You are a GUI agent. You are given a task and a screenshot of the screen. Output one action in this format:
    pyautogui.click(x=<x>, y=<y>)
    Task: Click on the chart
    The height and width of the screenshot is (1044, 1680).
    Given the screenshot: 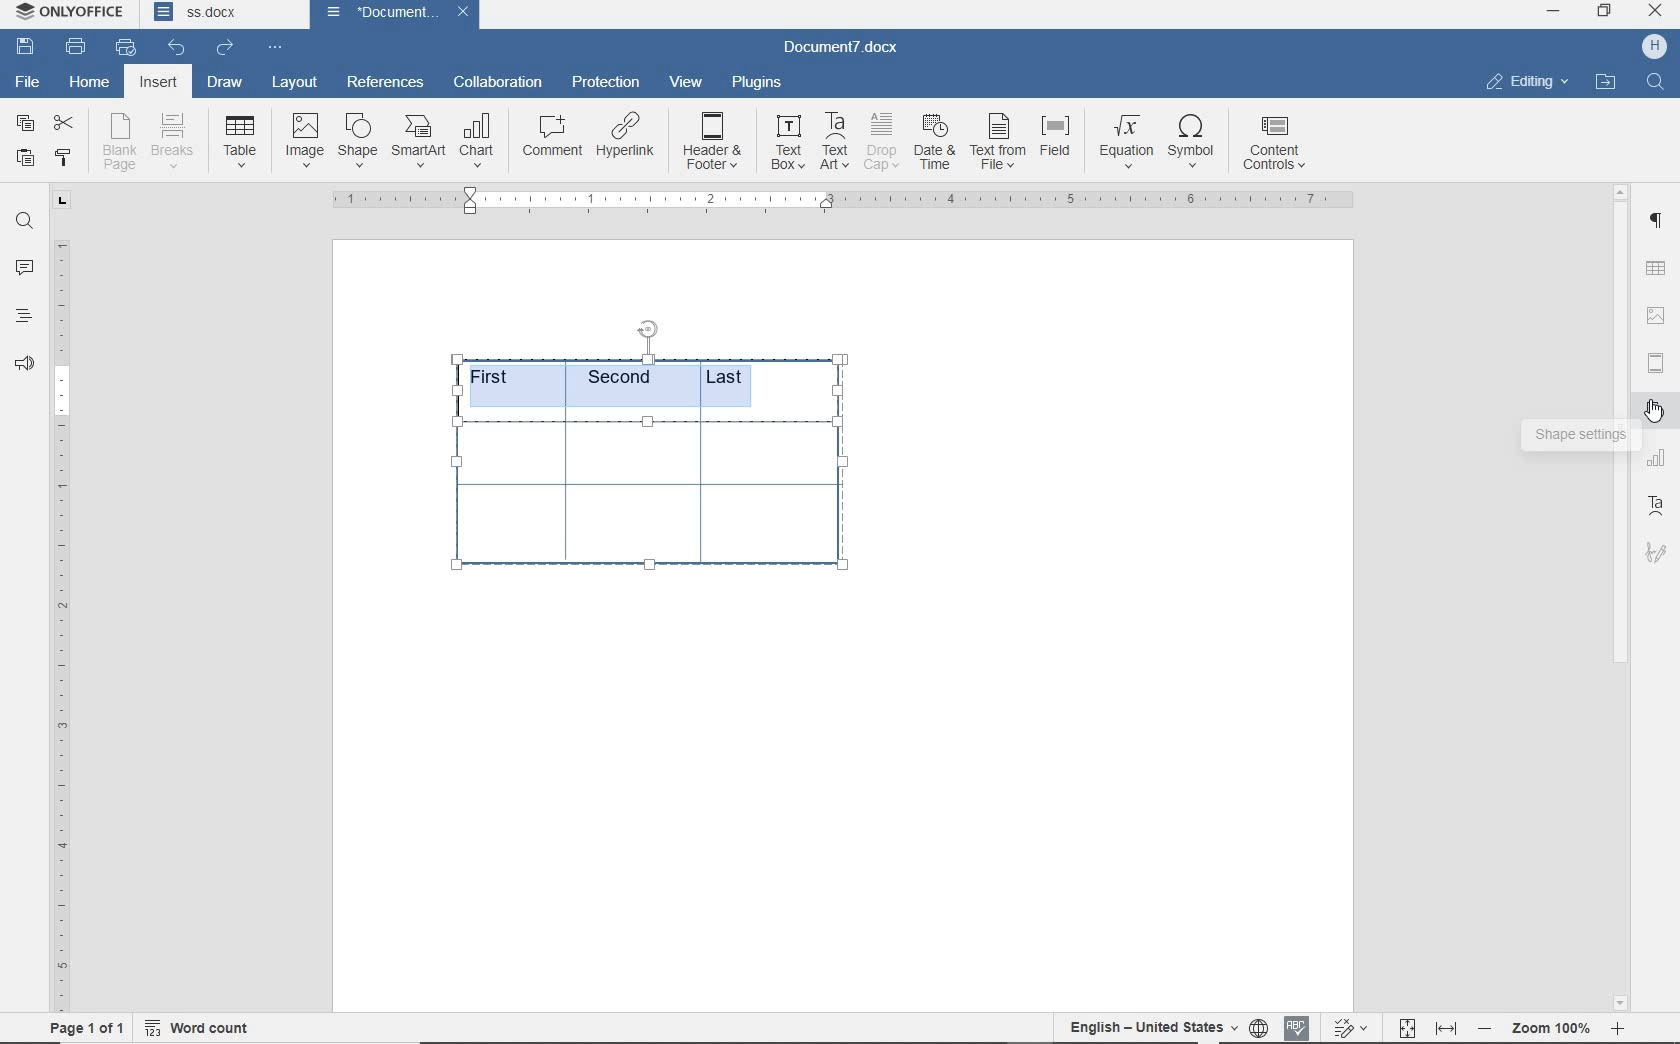 What is the action you would take?
    pyautogui.click(x=480, y=142)
    